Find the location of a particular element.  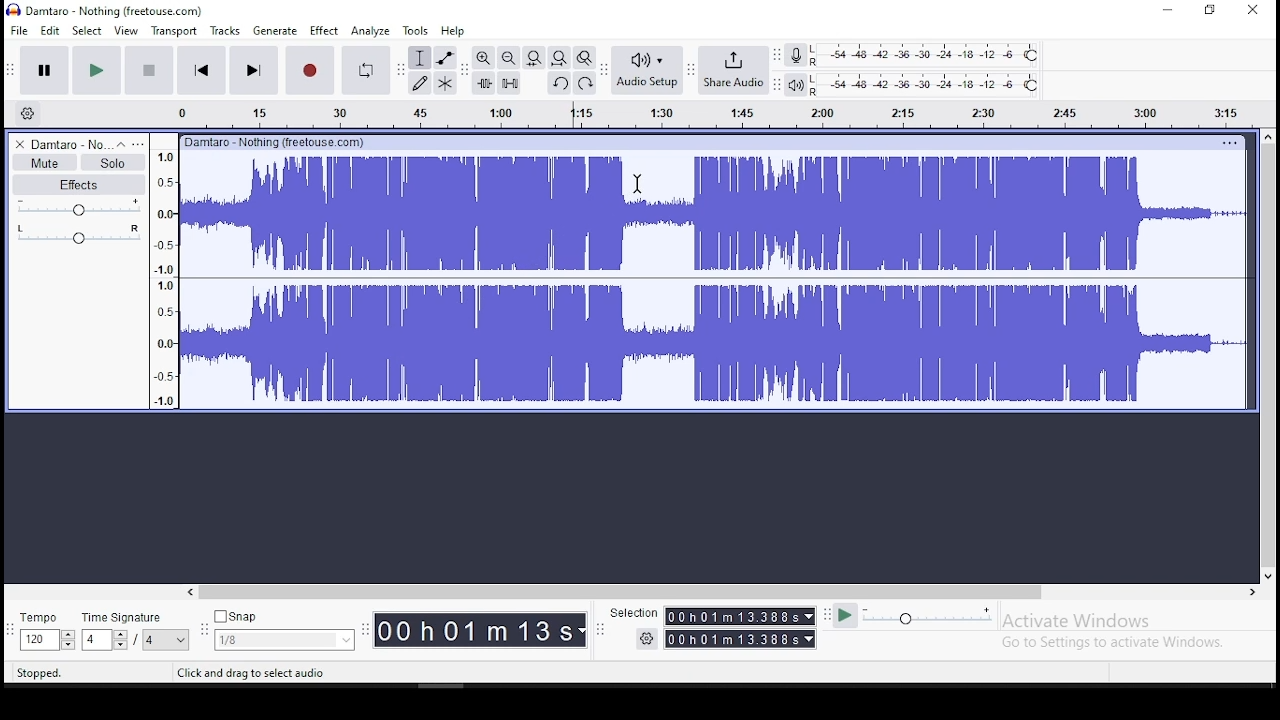

toggle buttons is located at coordinates (46, 640).